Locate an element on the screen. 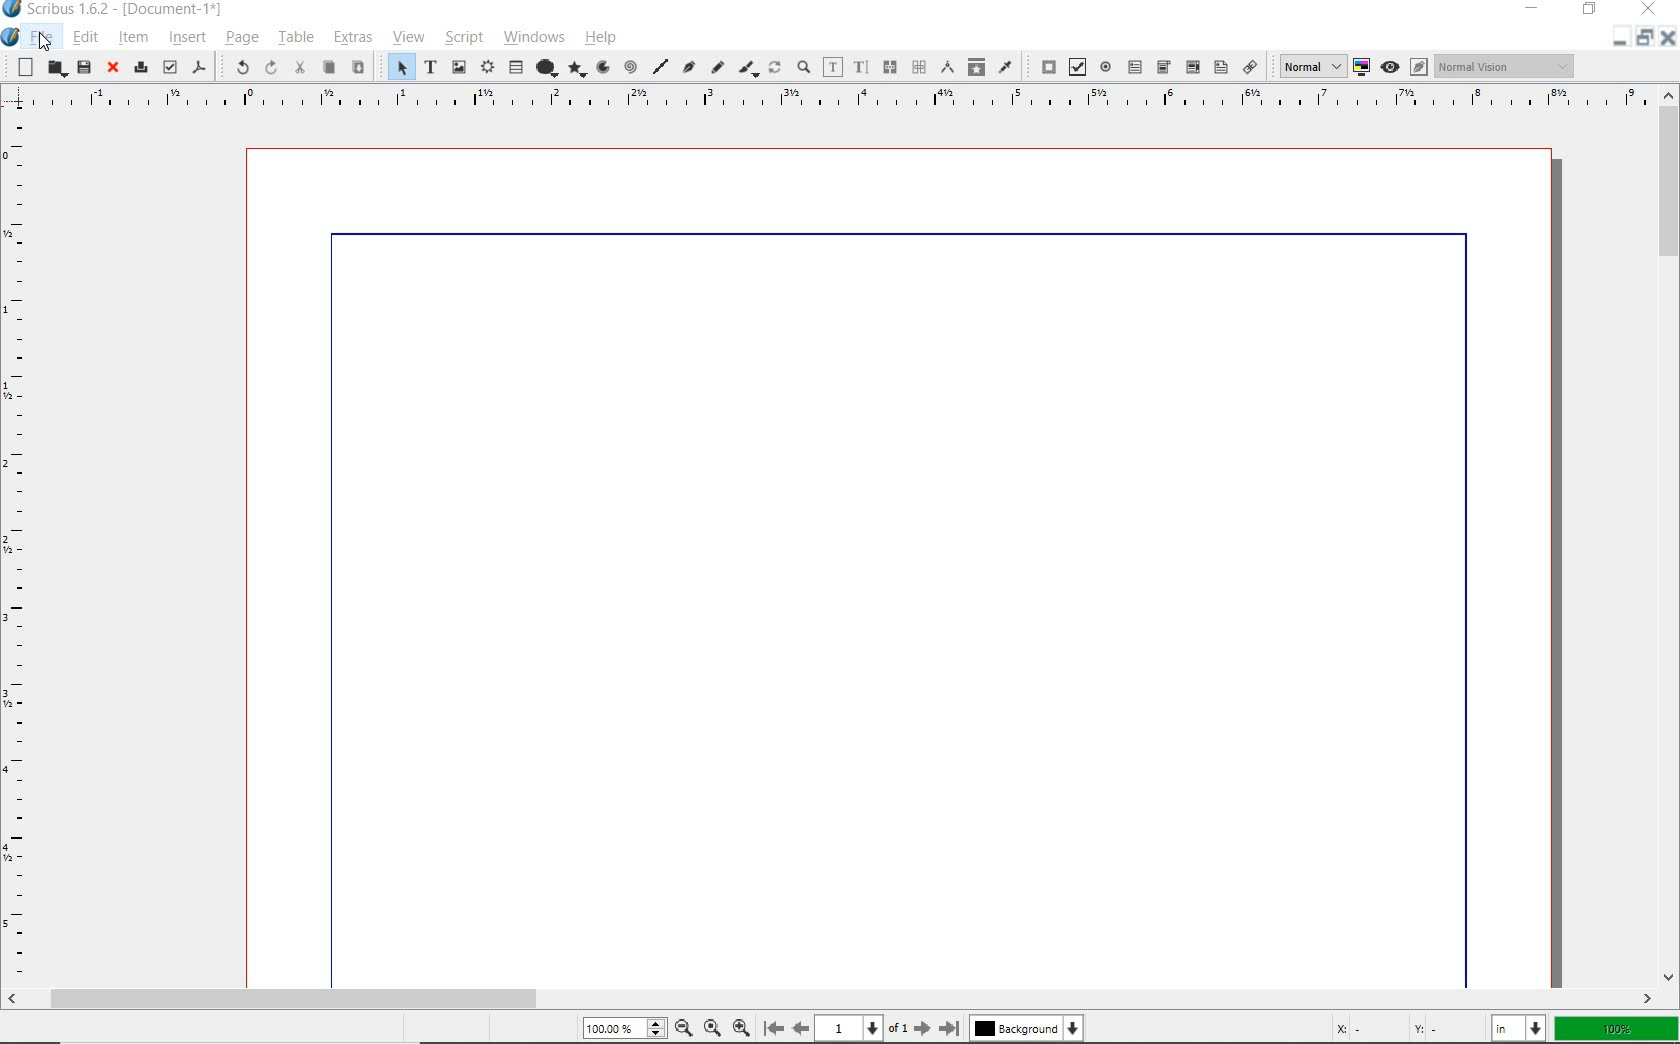 Image resolution: width=1680 pixels, height=1044 pixels. Cursor Position is located at coordinates (44, 42).